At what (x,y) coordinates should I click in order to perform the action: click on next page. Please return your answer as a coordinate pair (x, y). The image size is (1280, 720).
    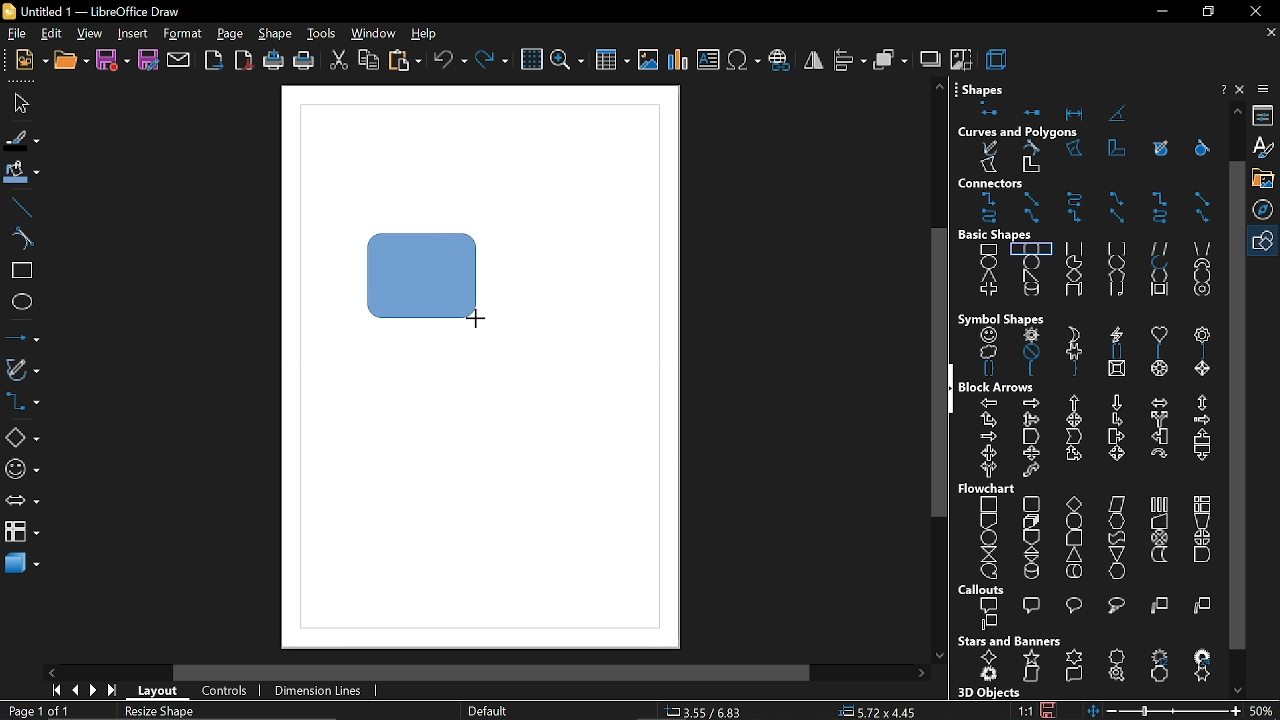
    Looking at the image, I should click on (93, 691).